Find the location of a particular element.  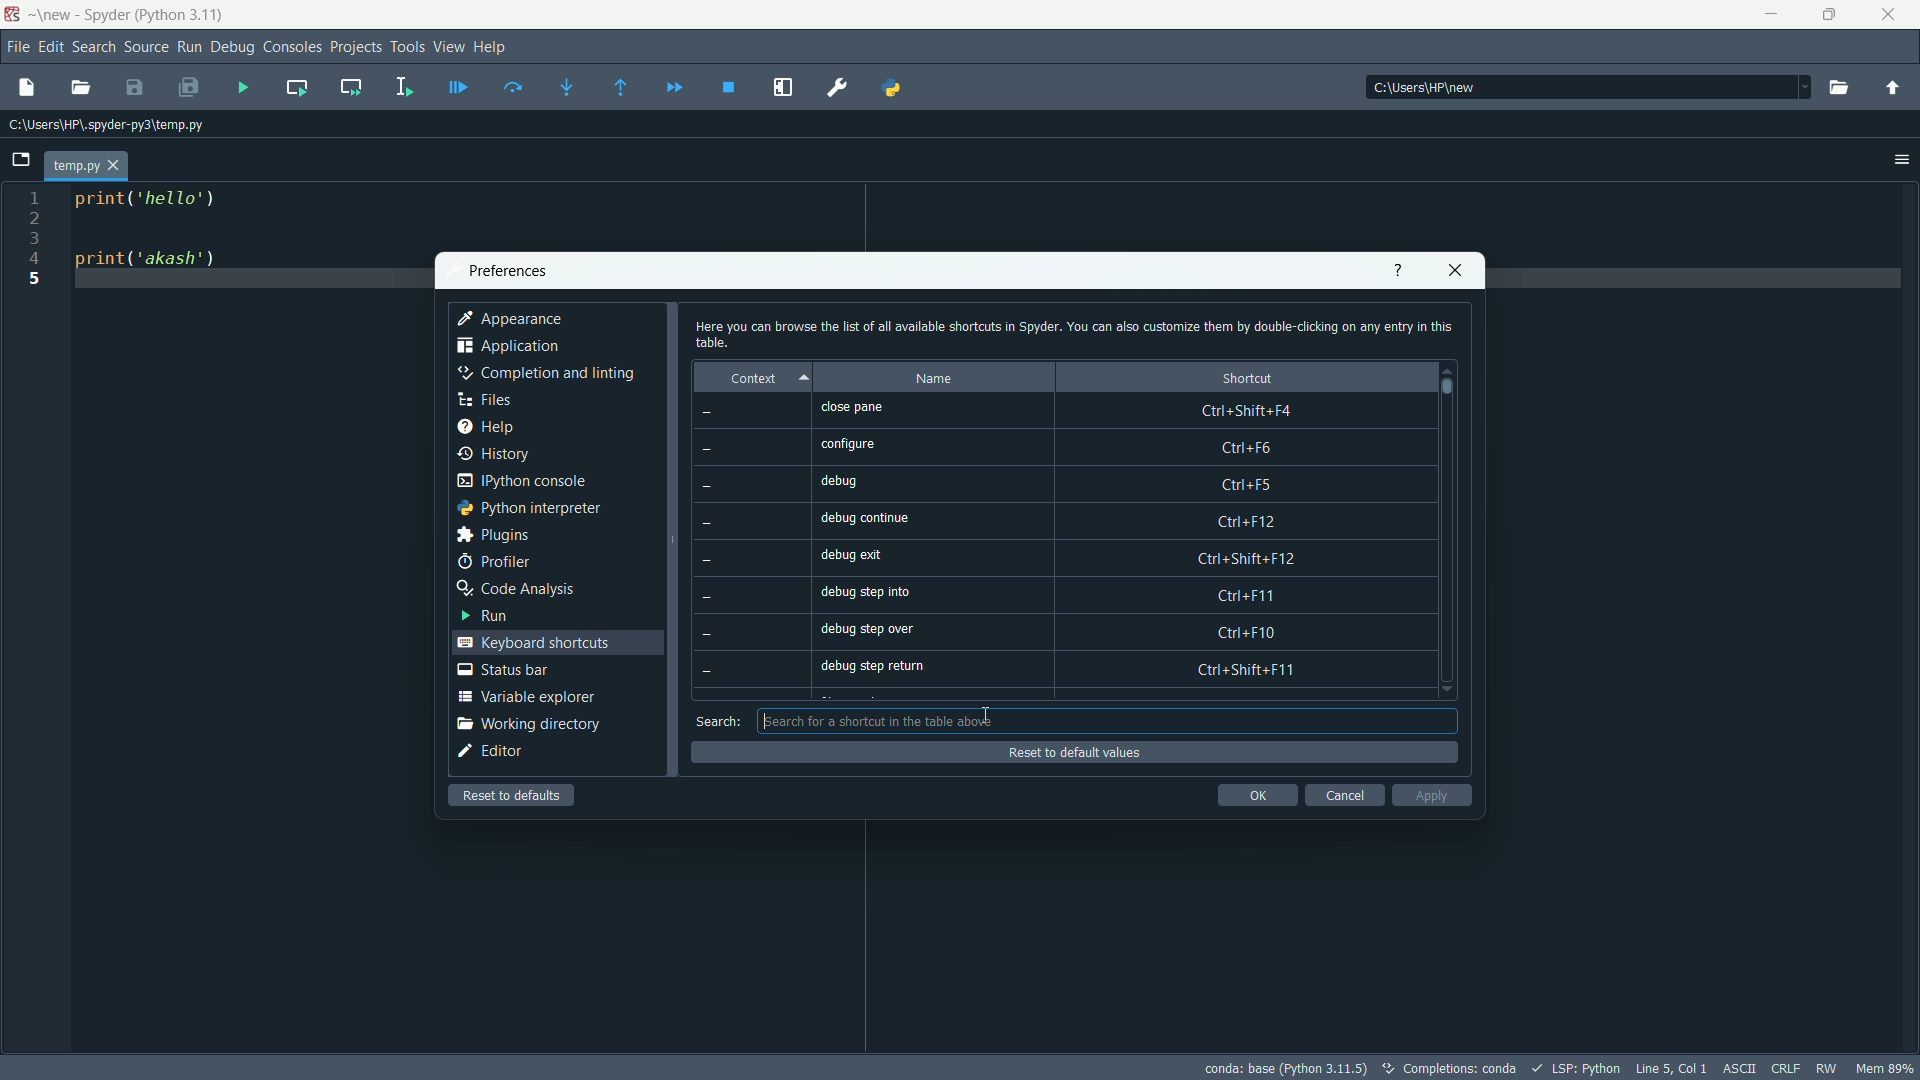

run current cell is located at coordinates (299, 86).